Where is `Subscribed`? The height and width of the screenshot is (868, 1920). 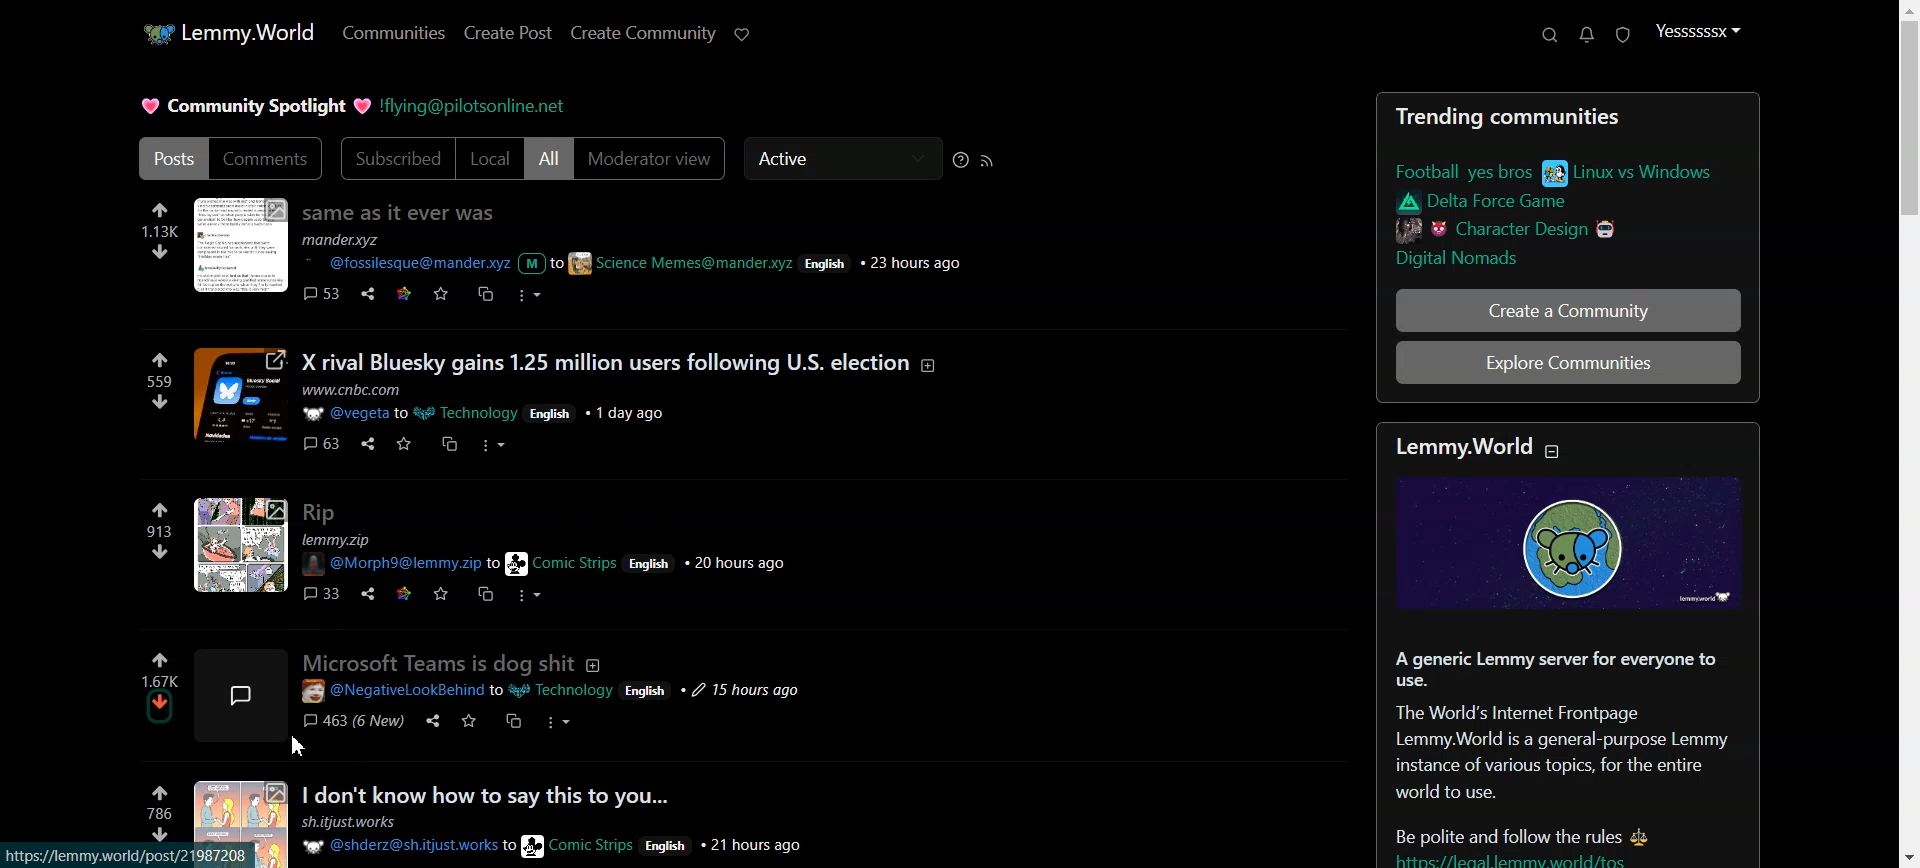 Subscribed is located at coordinates (395, 158).